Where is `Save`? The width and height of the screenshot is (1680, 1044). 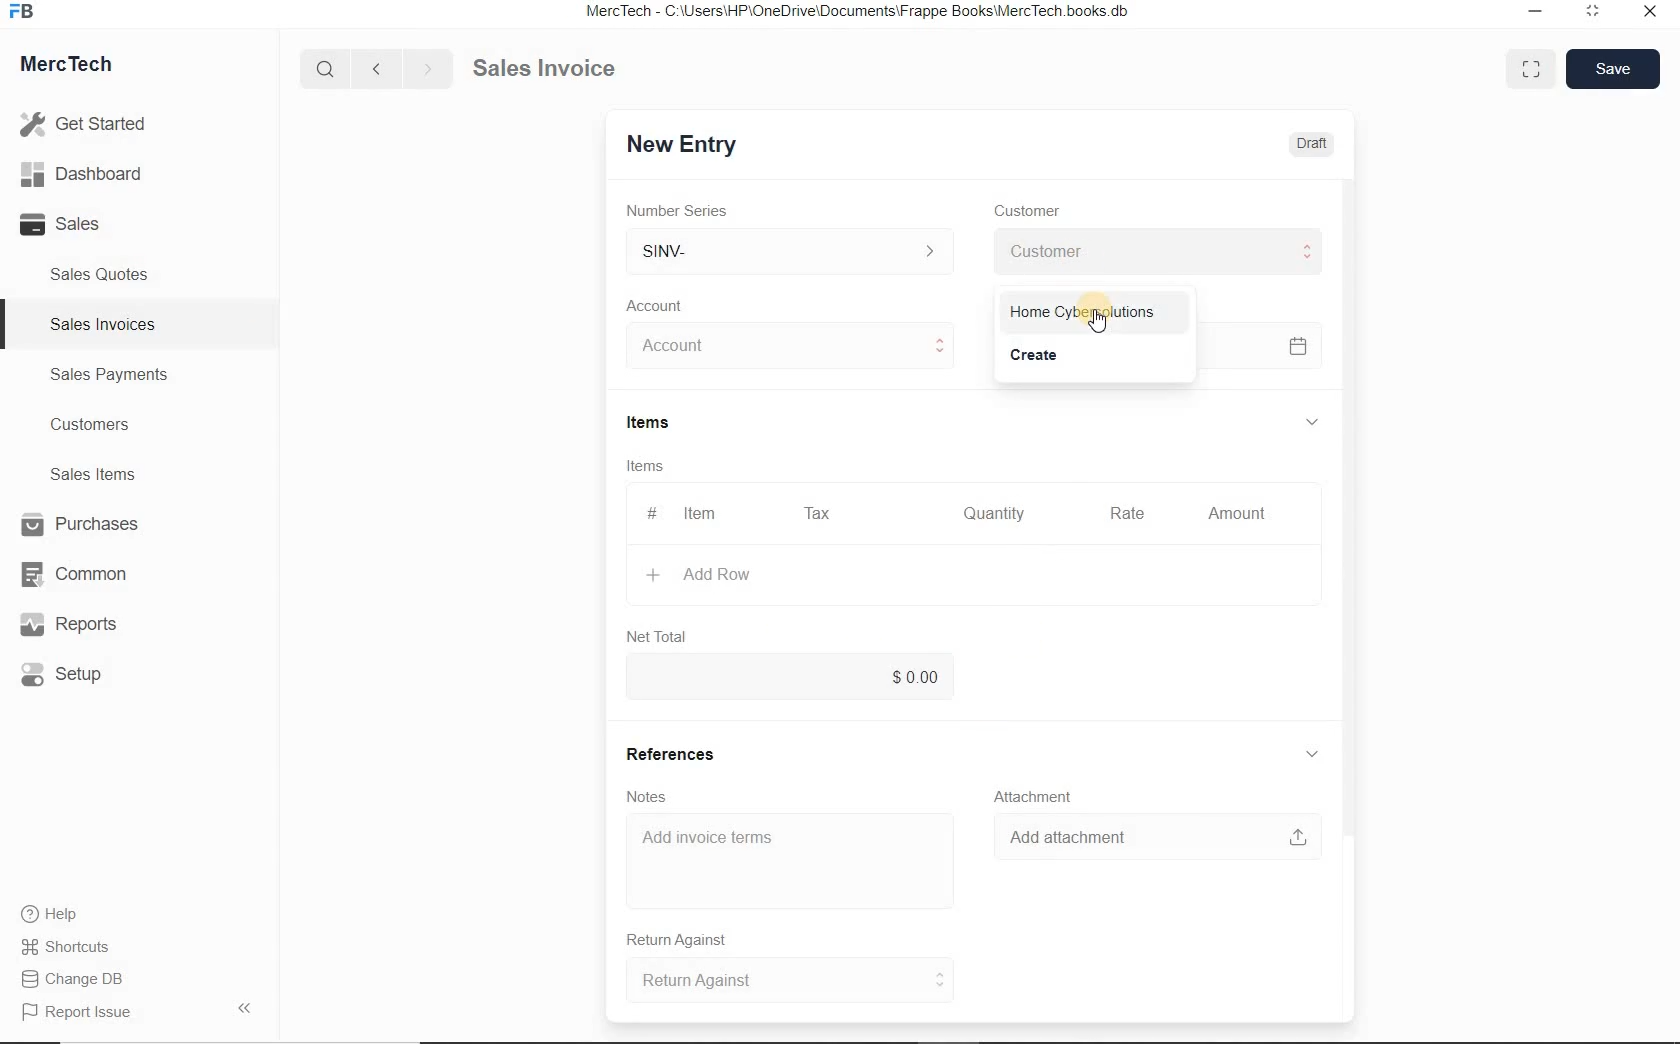
Save is located at coordinates (1612, 68).